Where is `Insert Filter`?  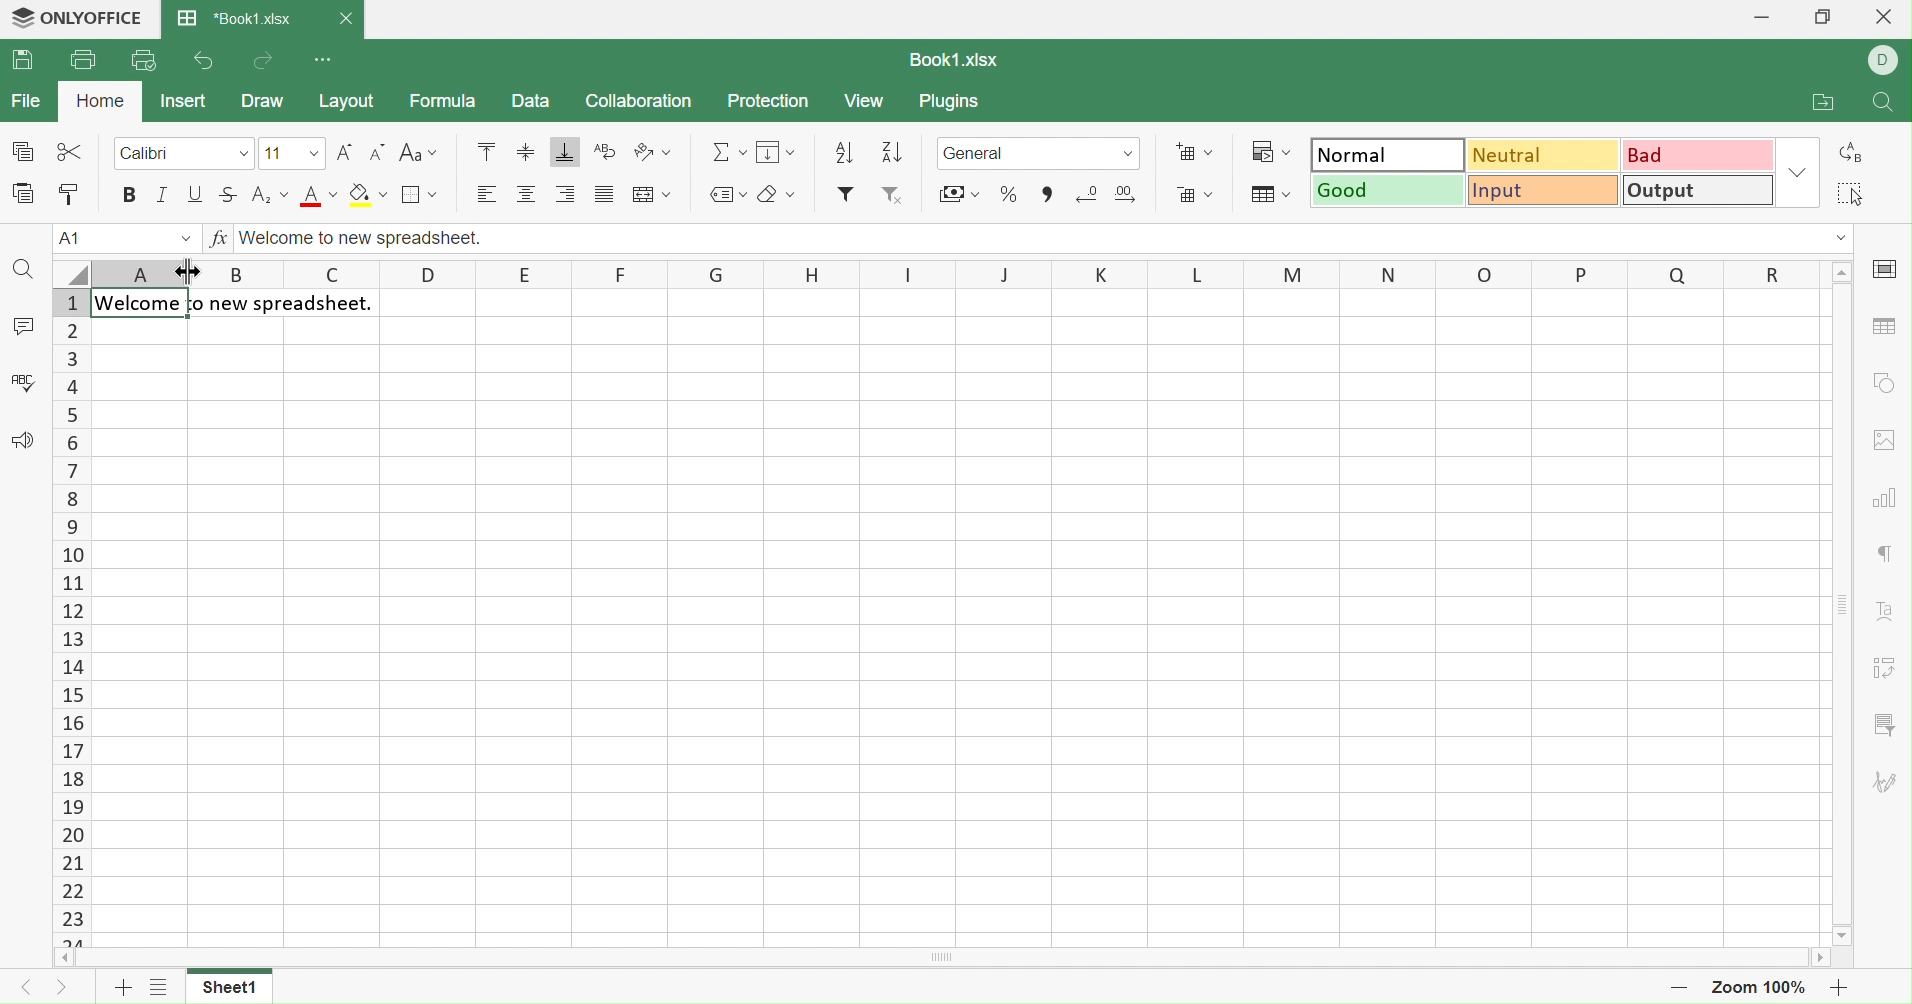
Insert Filter is located at coordinates (847, 194).